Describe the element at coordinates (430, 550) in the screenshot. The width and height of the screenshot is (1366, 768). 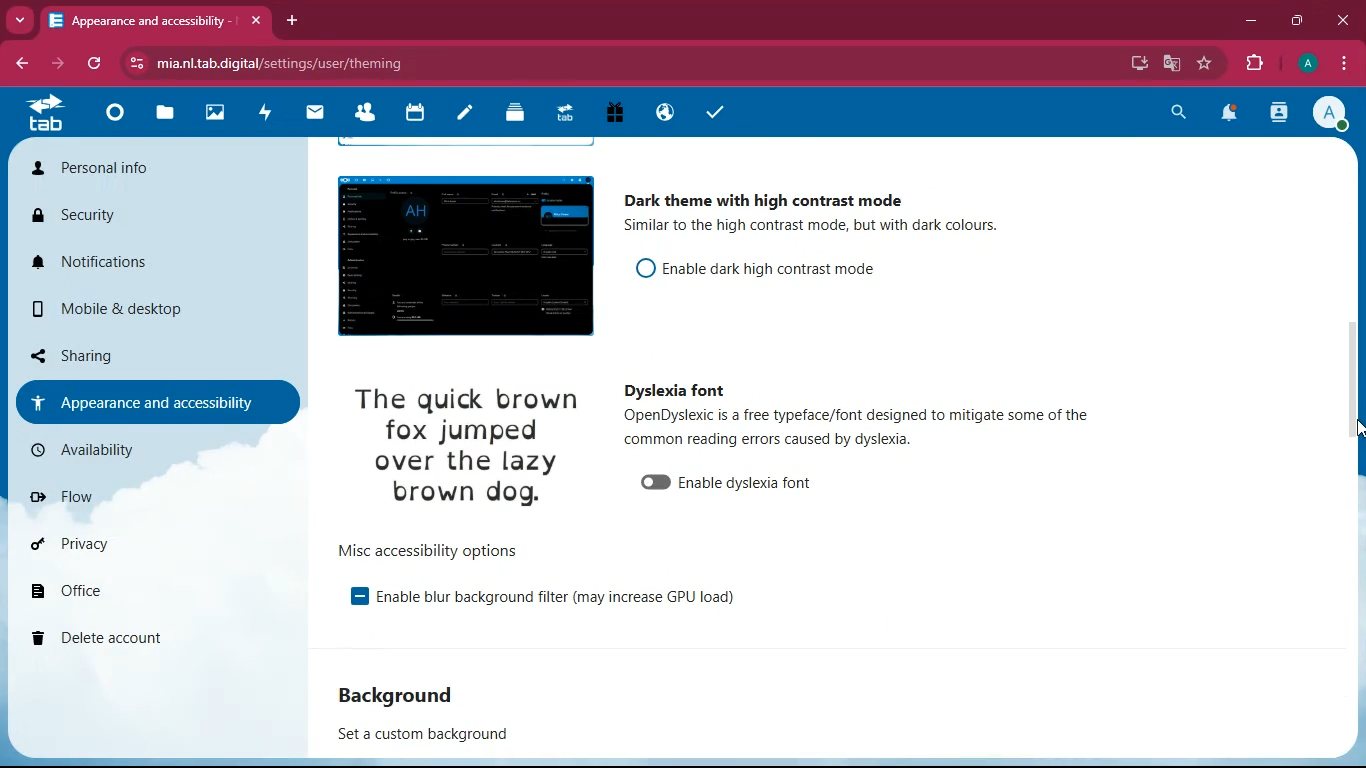
I see `options` at that location.